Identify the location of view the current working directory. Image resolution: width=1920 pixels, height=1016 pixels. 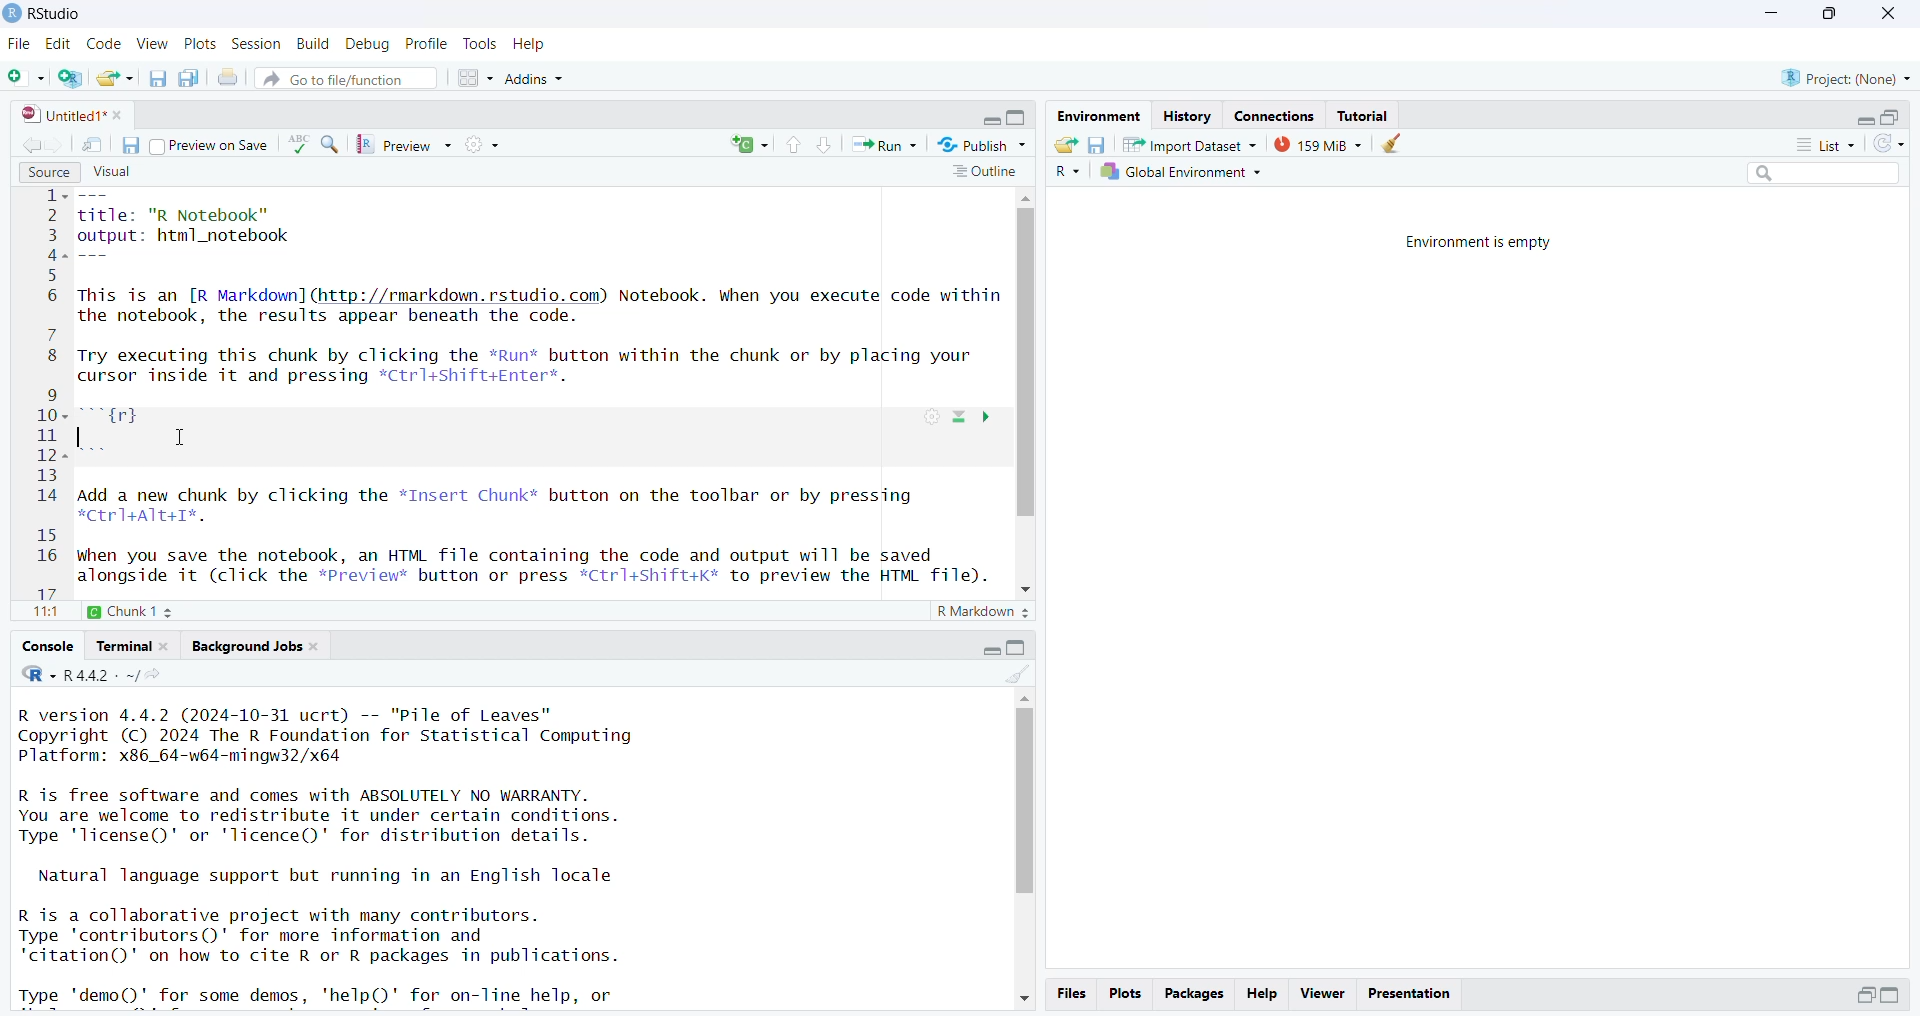
(158, 673).